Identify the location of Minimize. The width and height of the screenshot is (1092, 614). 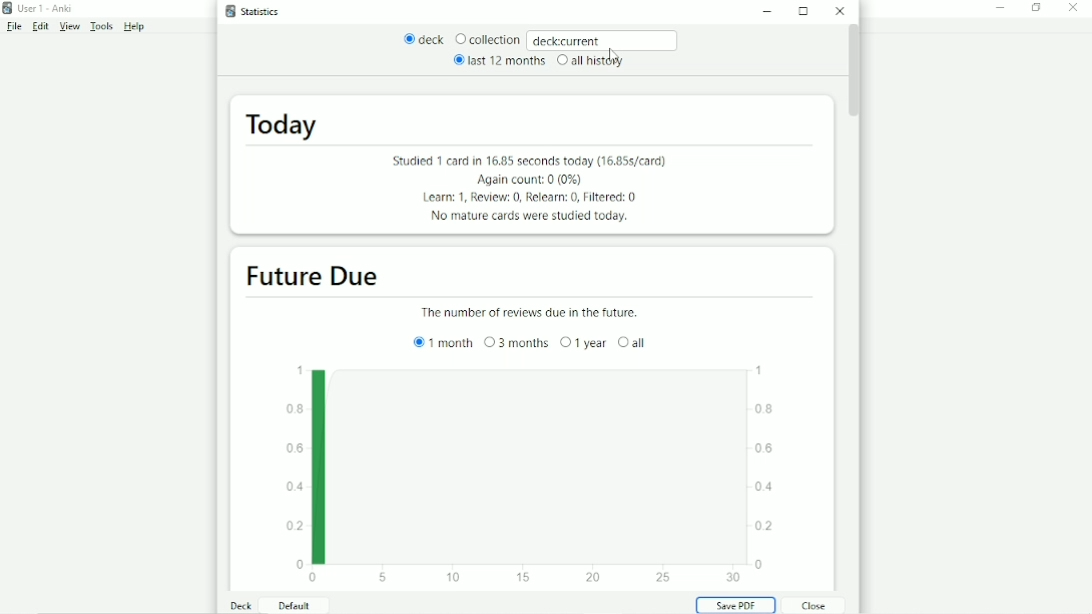
(767, 11).